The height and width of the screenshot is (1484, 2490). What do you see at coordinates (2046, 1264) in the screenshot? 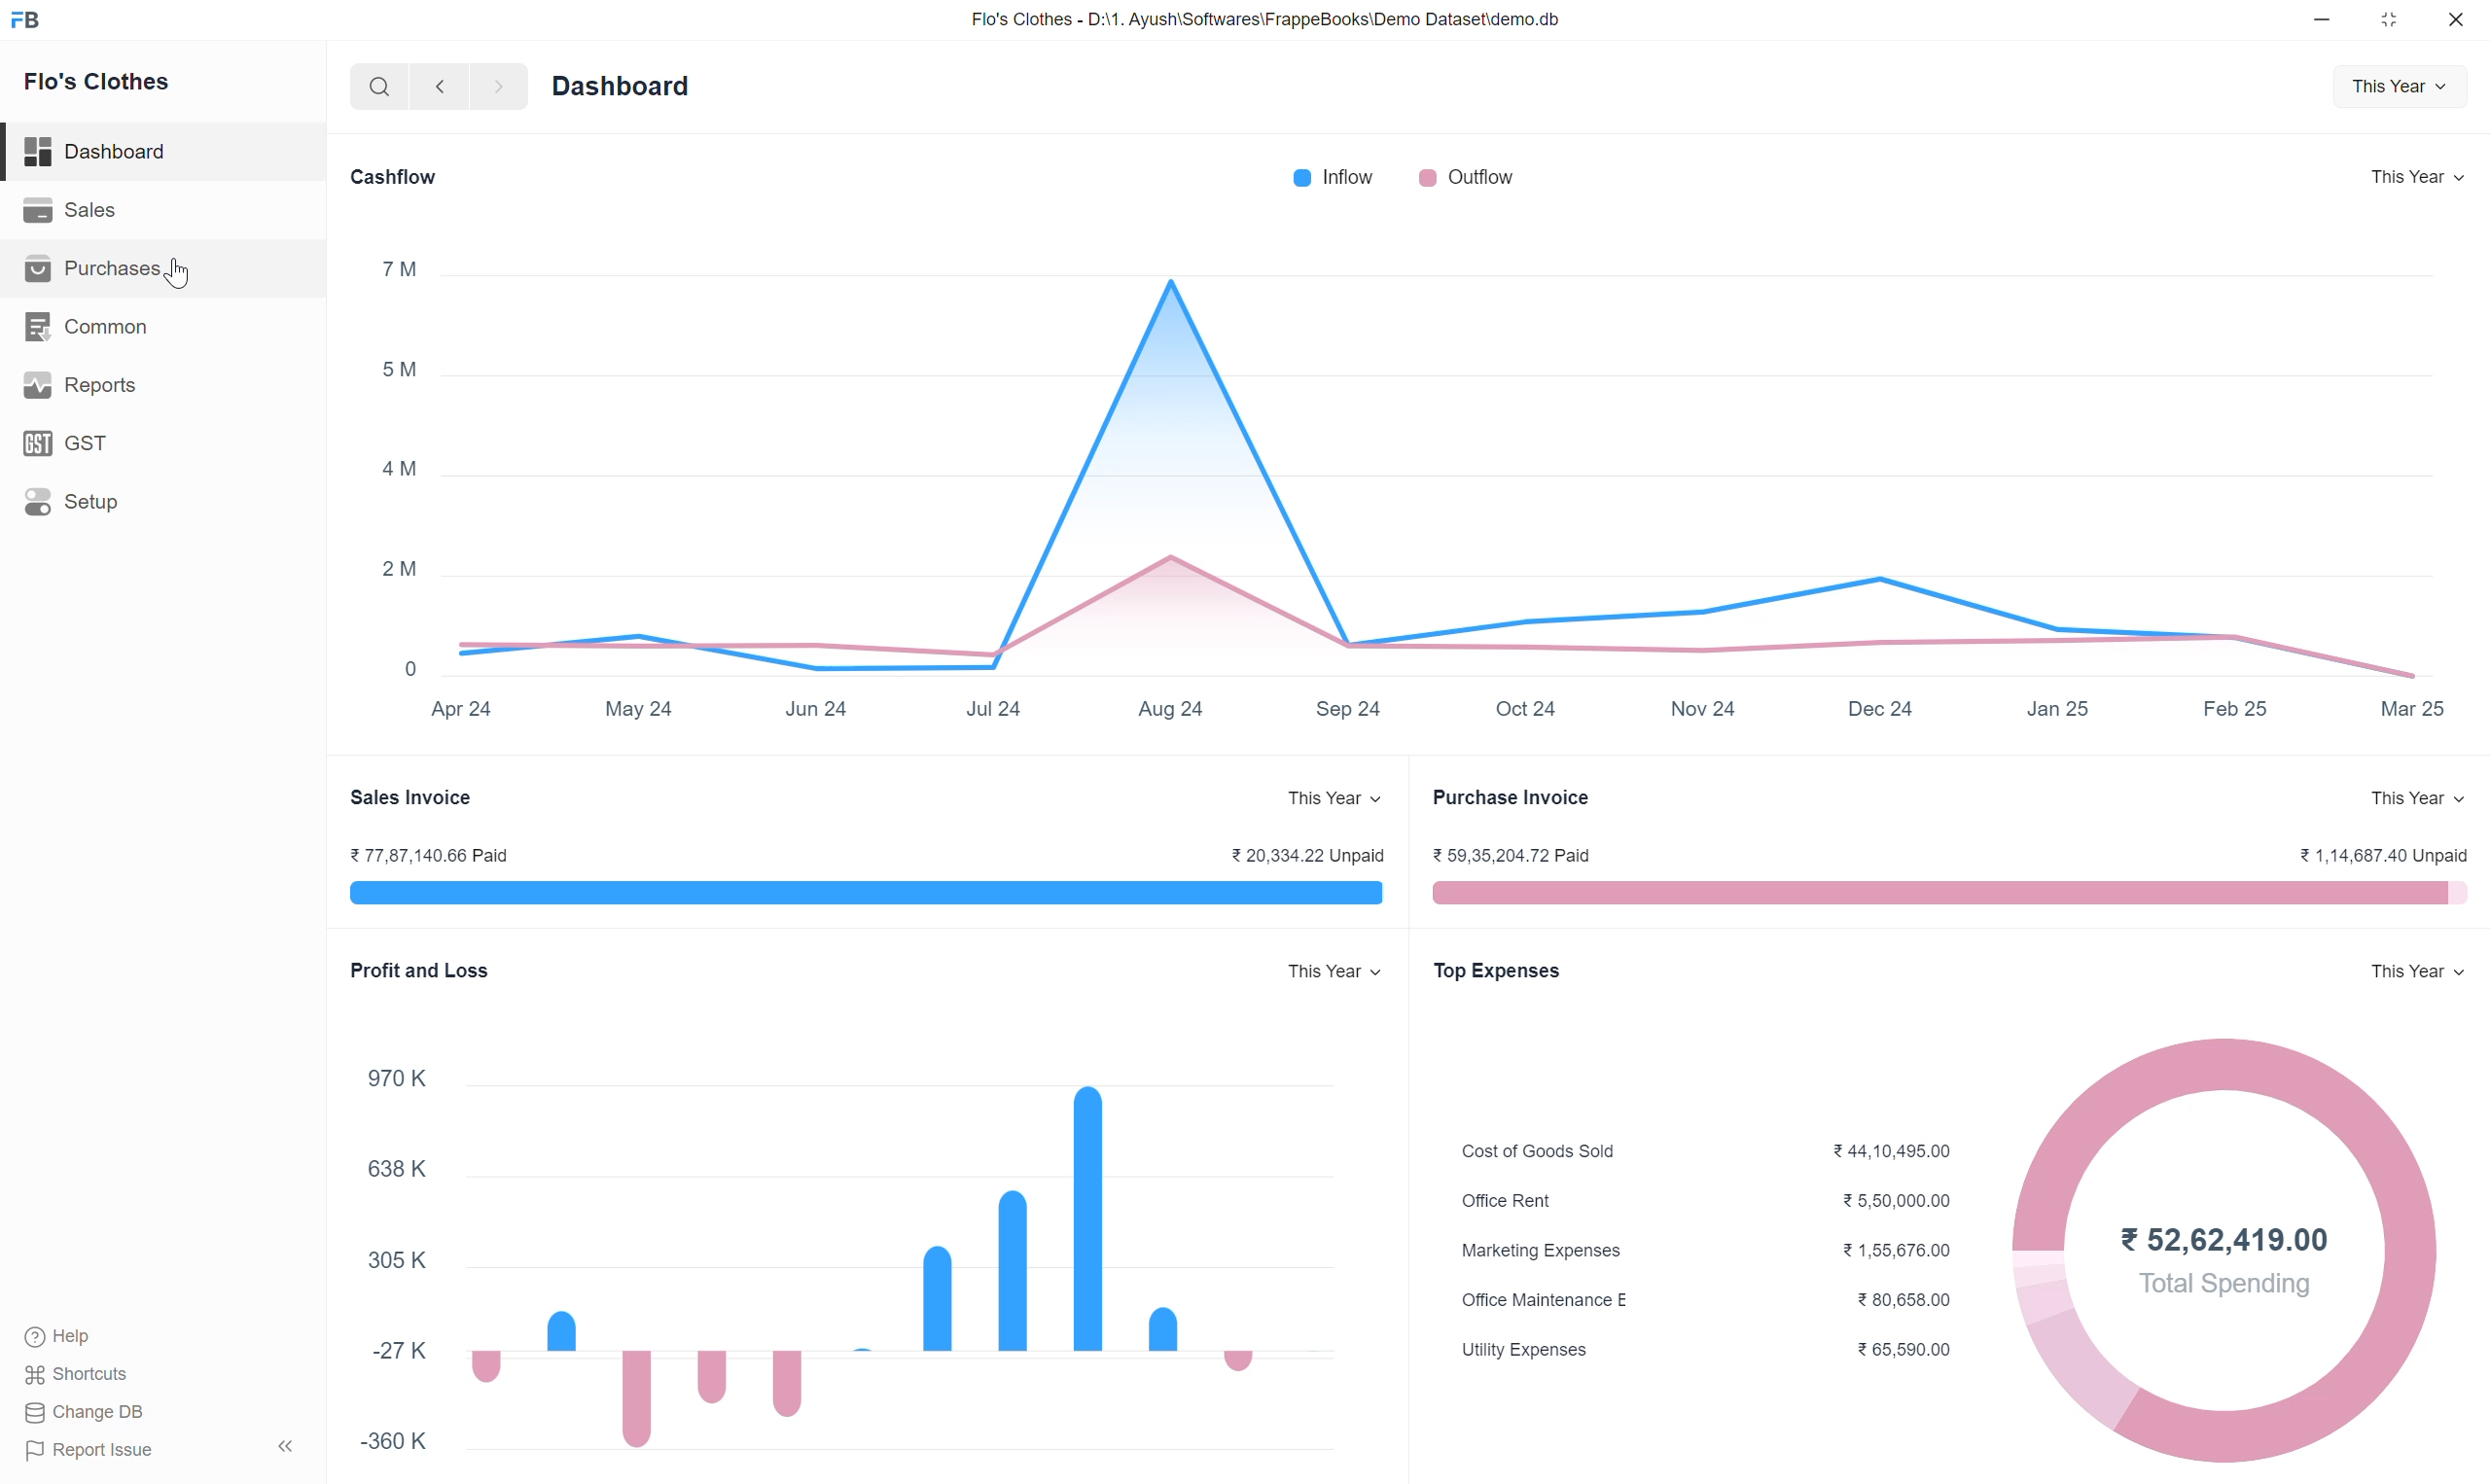
I see `donut chart` at bounding box center [2046, 1264].